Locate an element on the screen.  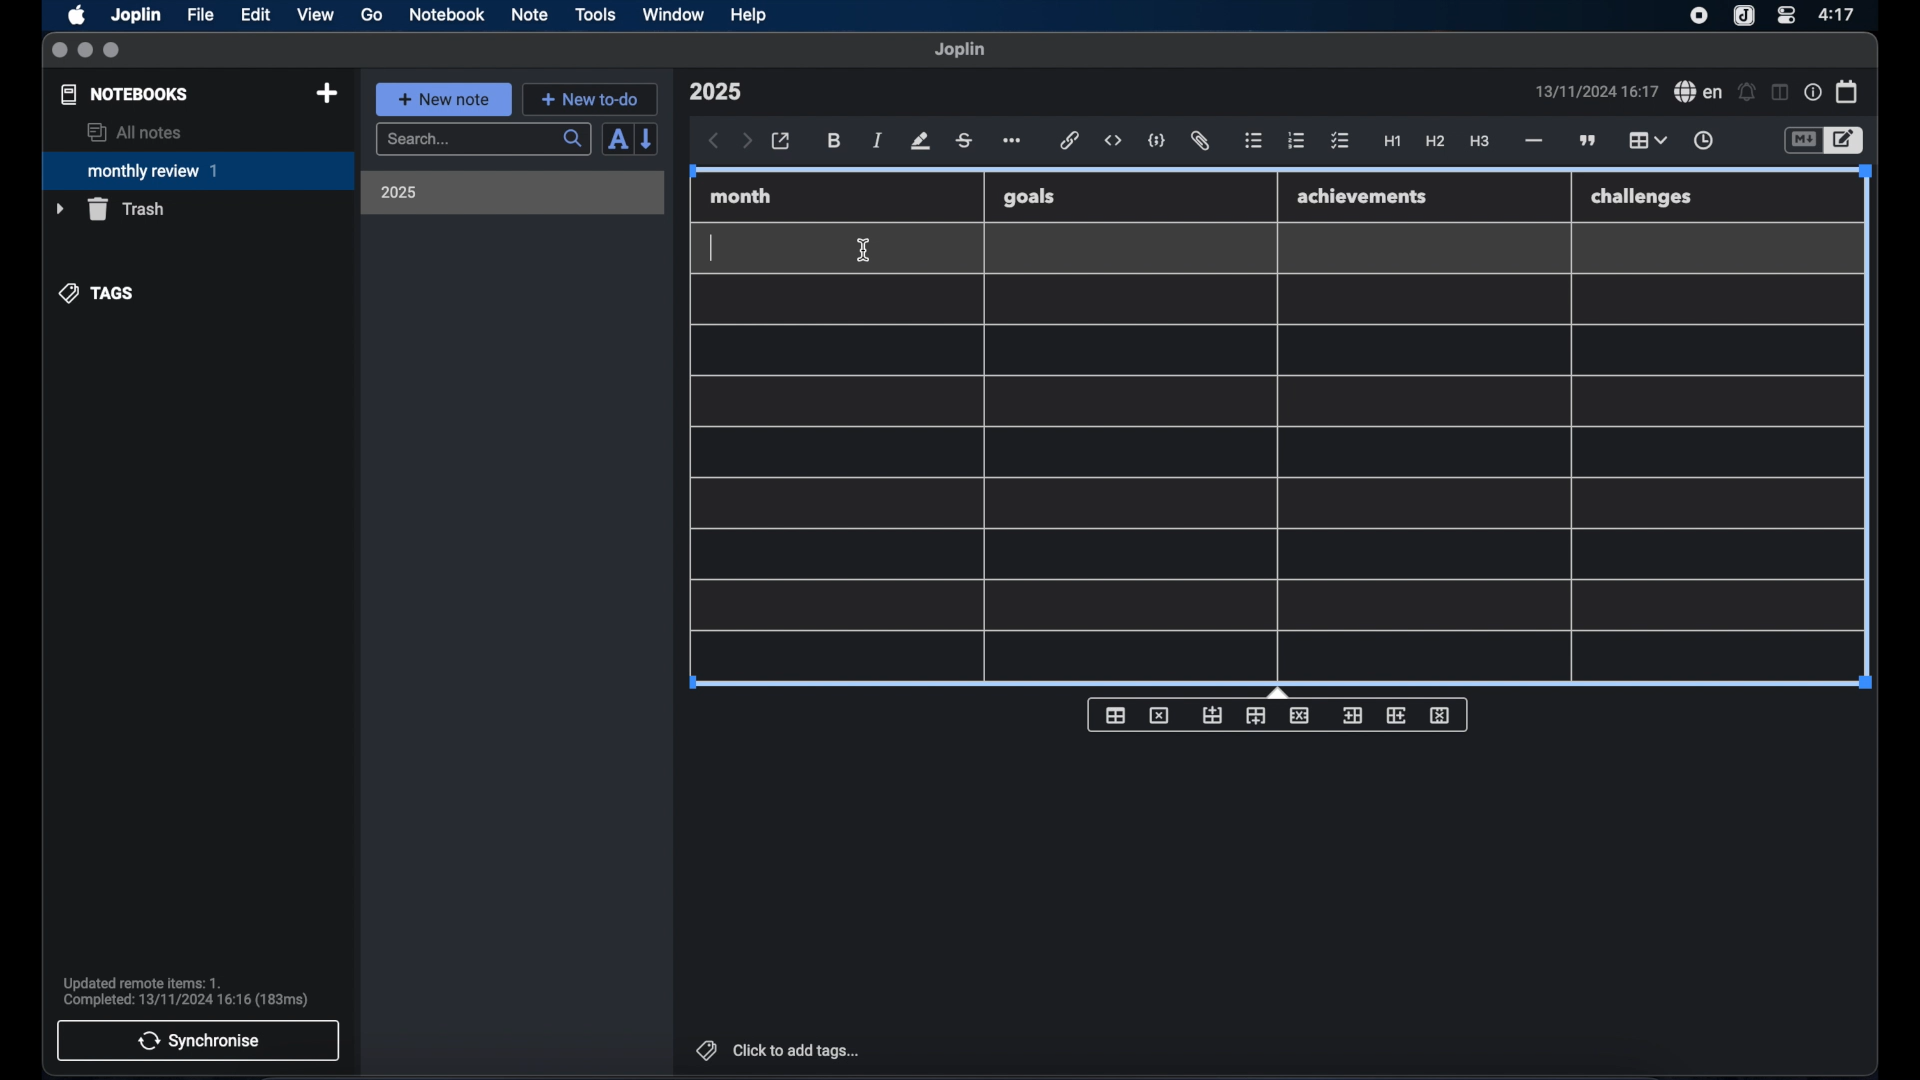
go is located at coordinates (372, 14).